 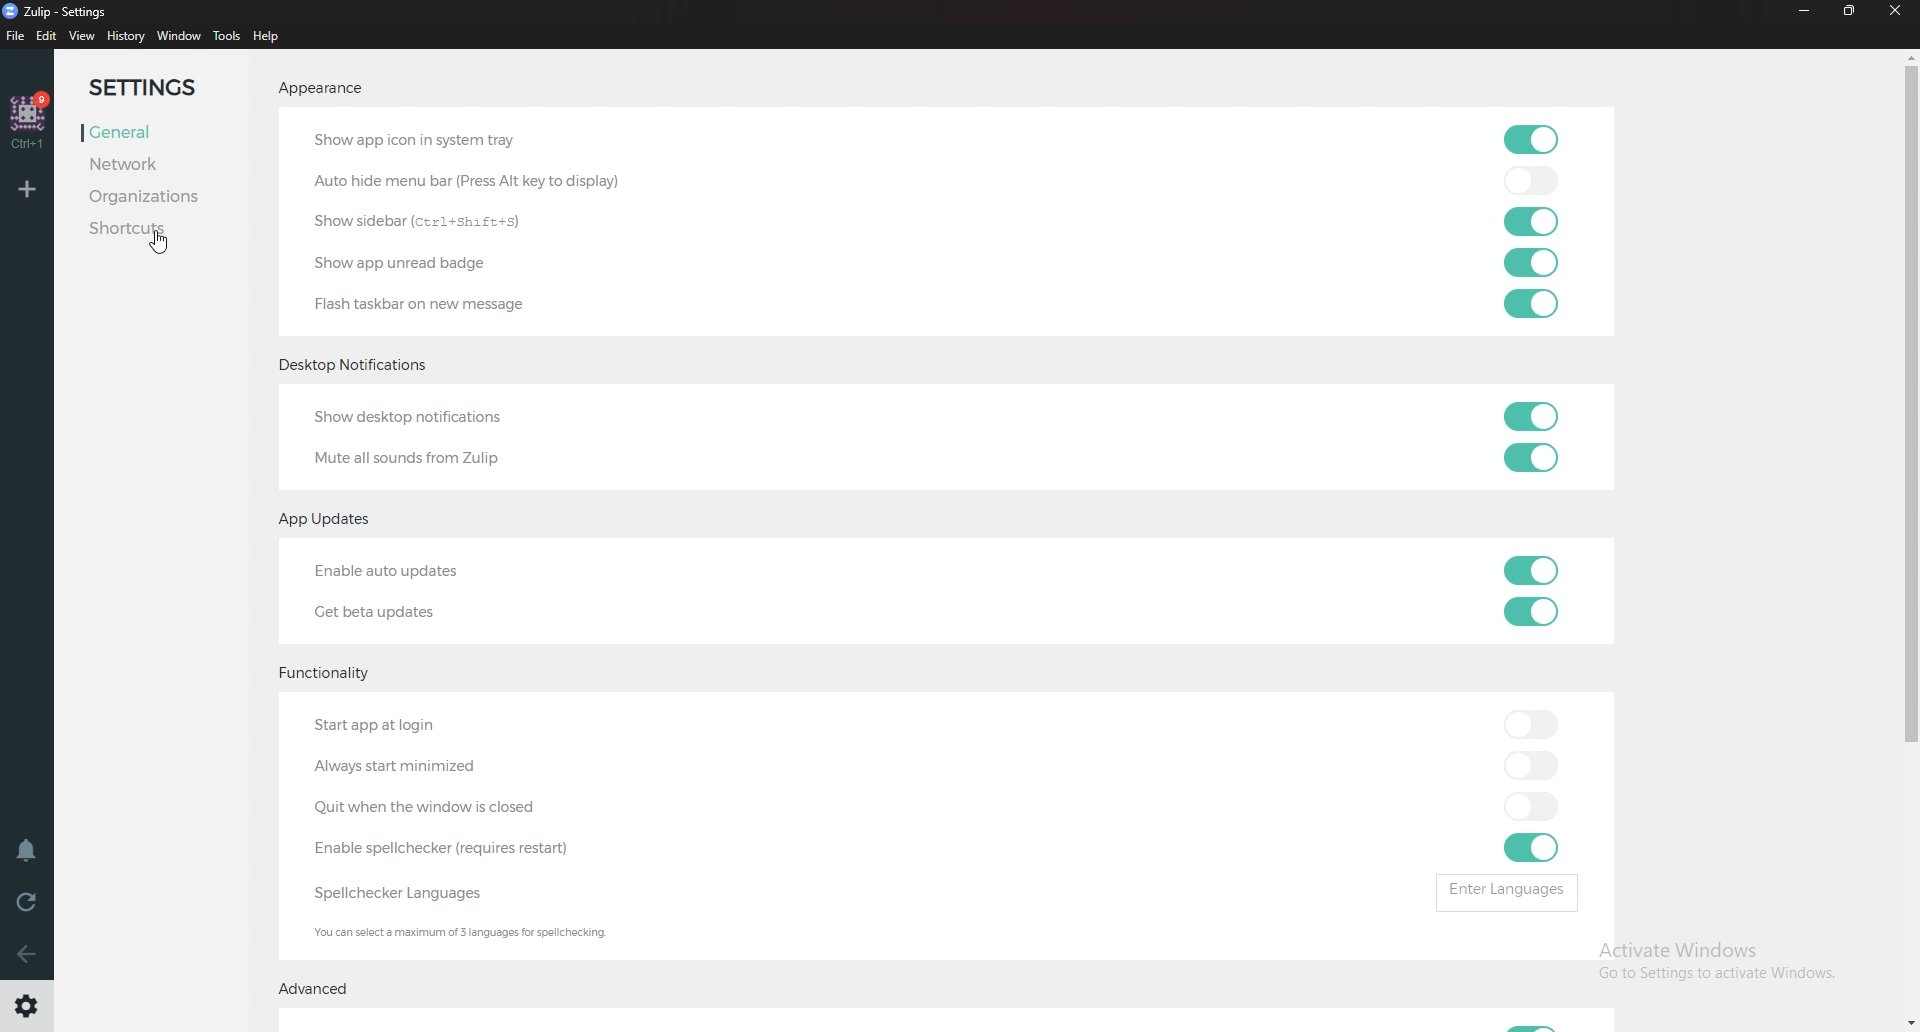 What do you see at coordinates (1532, 417) in the screenshot?
I see `toggle` at bounding box center [1532, 417].